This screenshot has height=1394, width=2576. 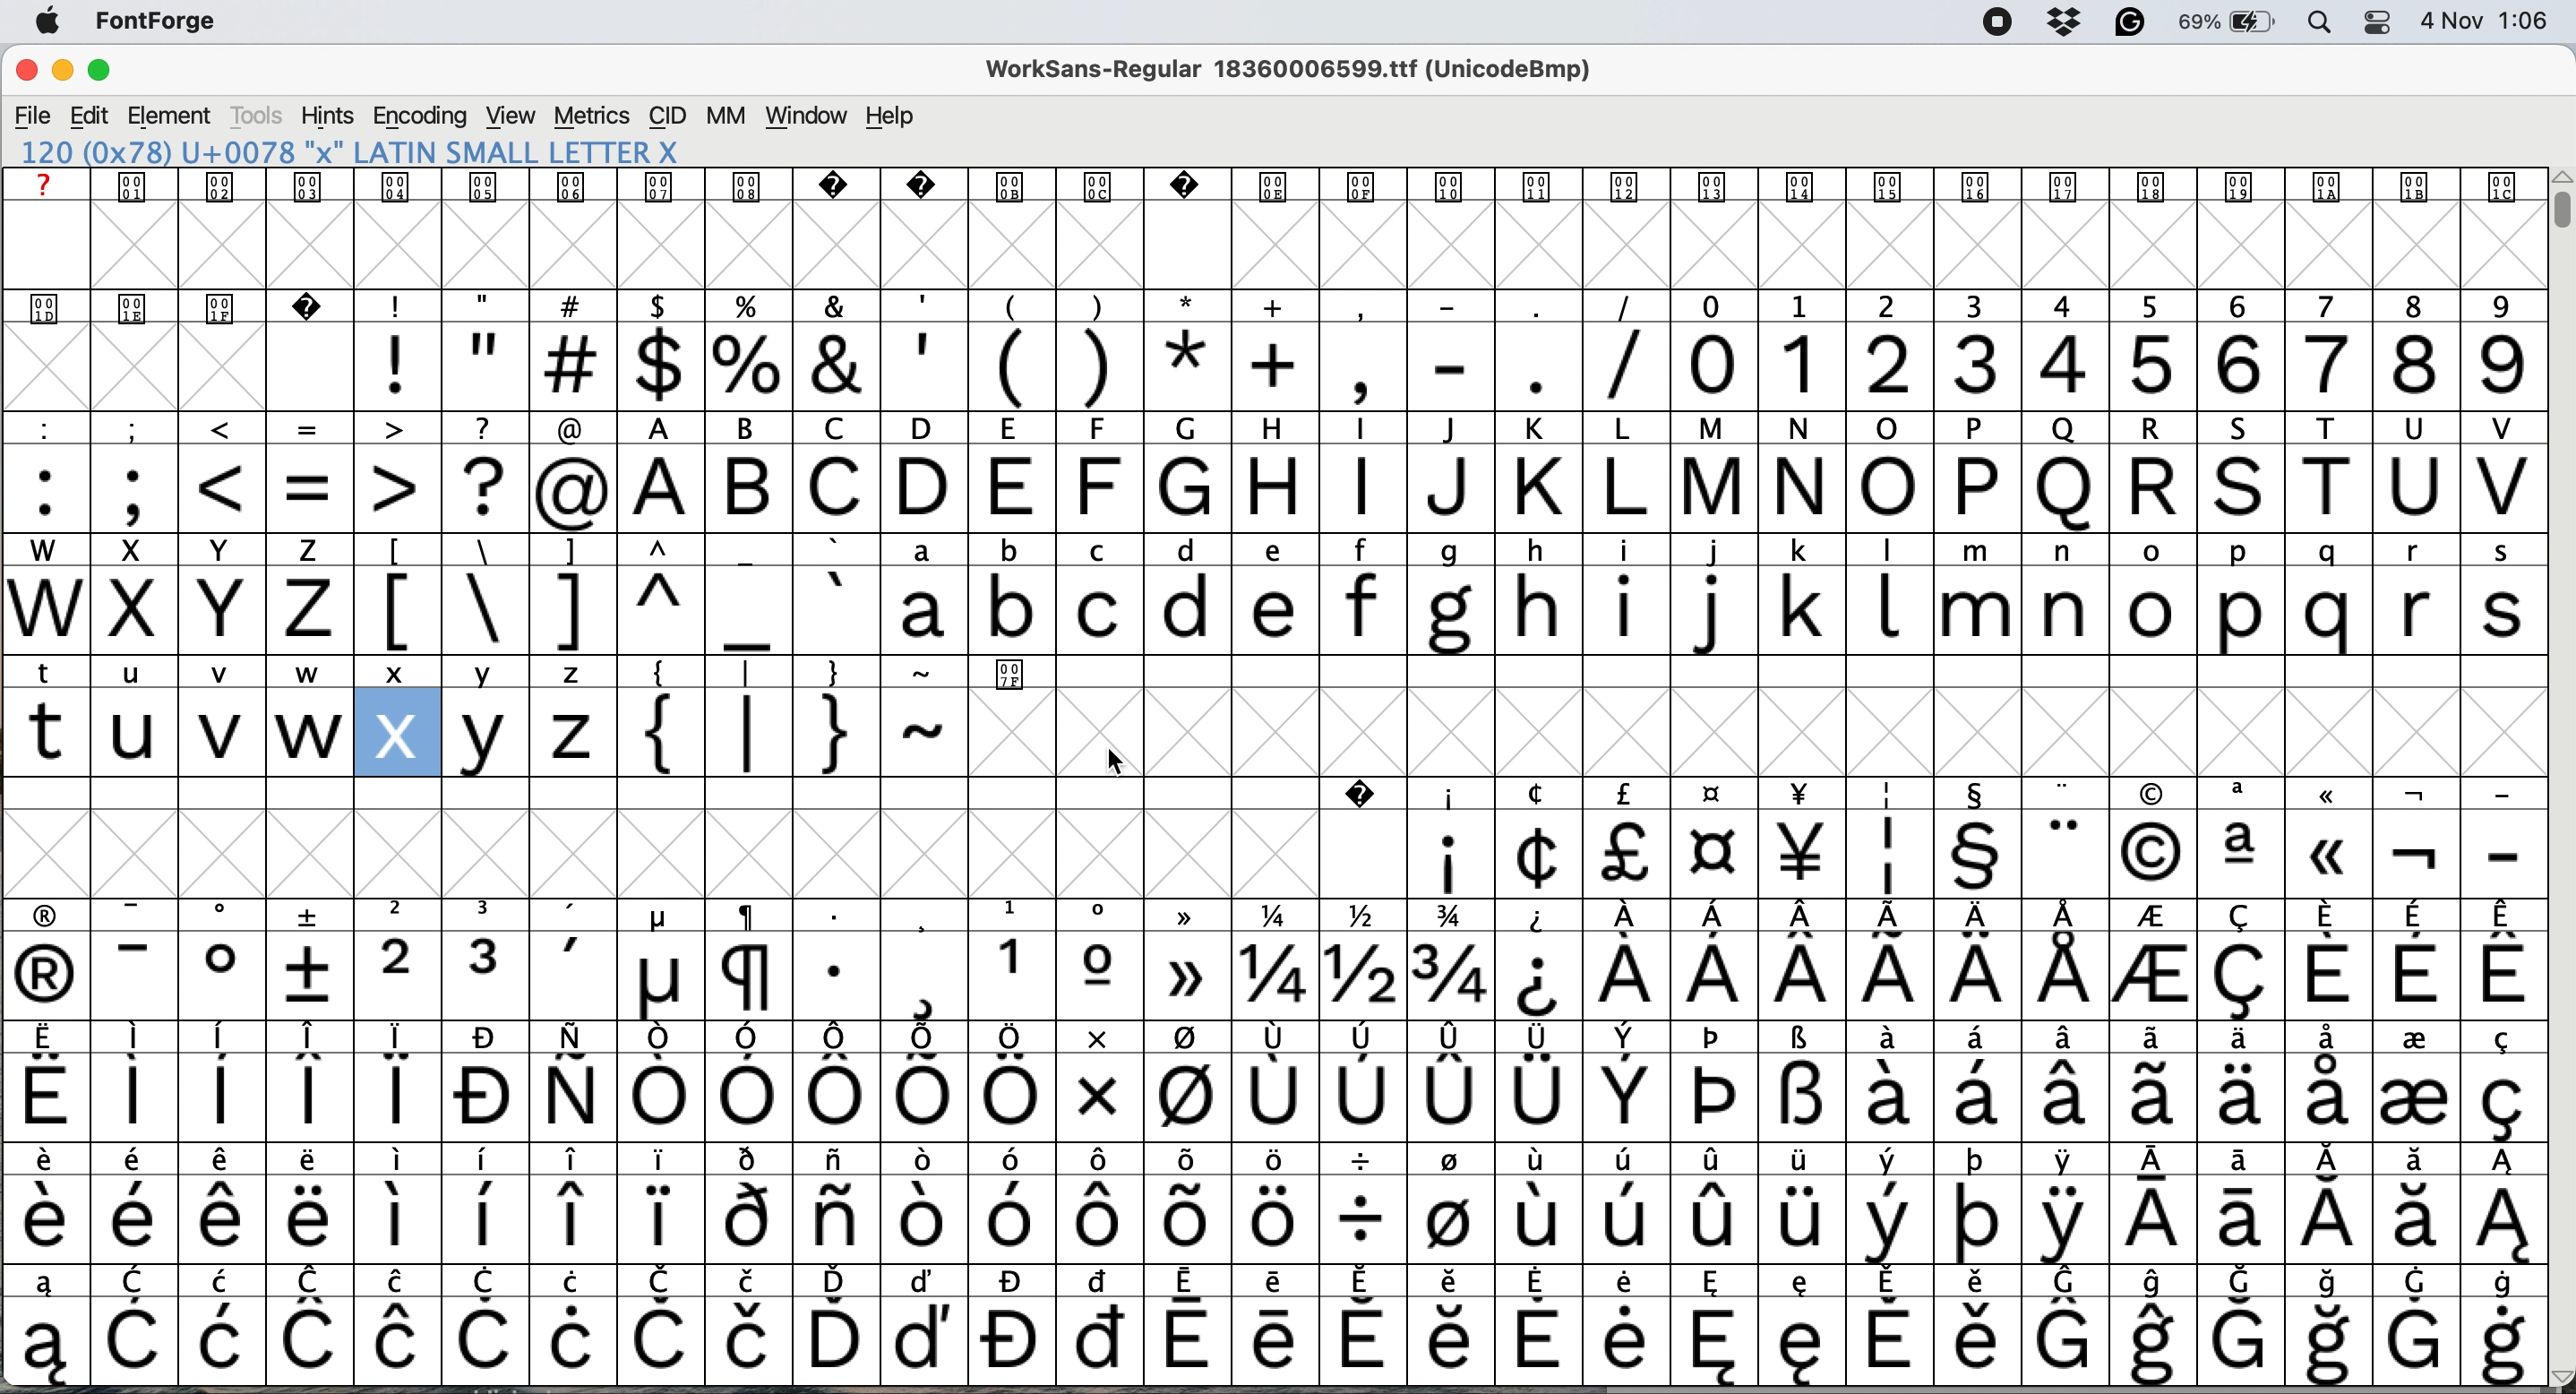 I want to click on fontforge, so click(x=164, y=25).